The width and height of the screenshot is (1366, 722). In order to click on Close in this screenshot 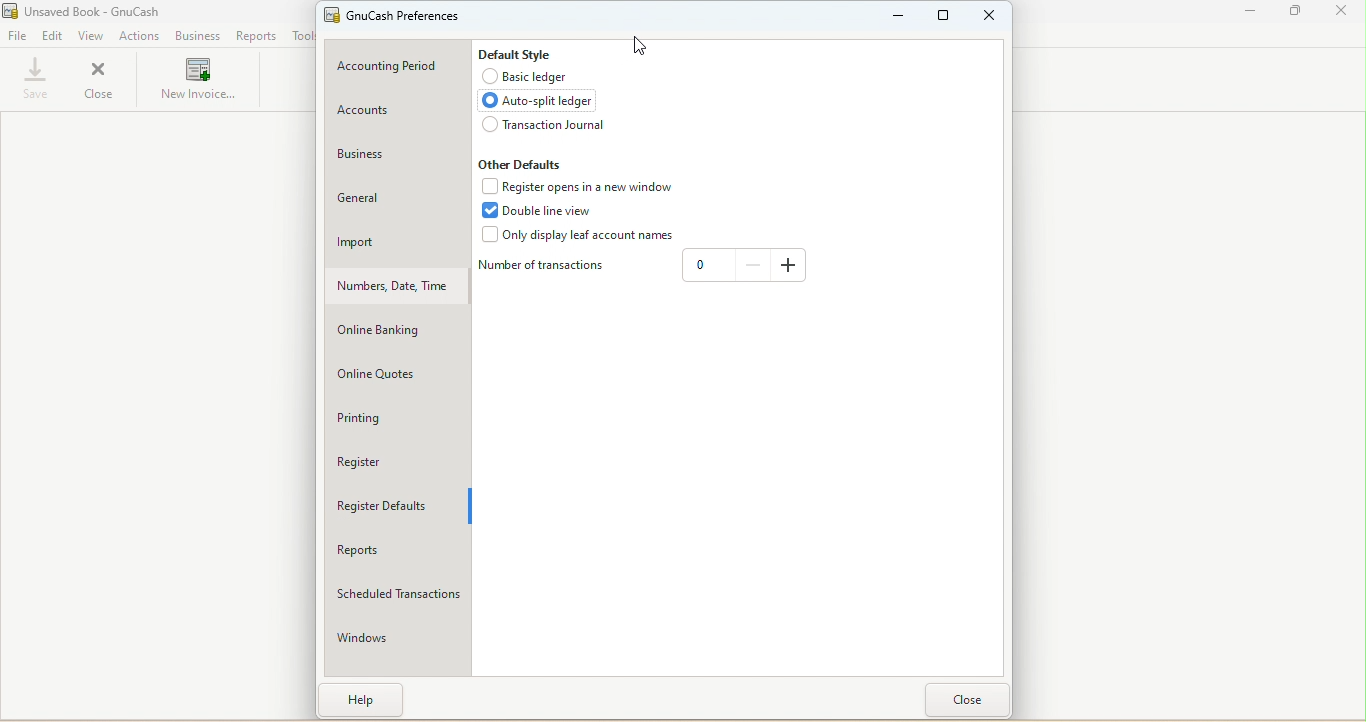, I will do `click(108, 78)`.